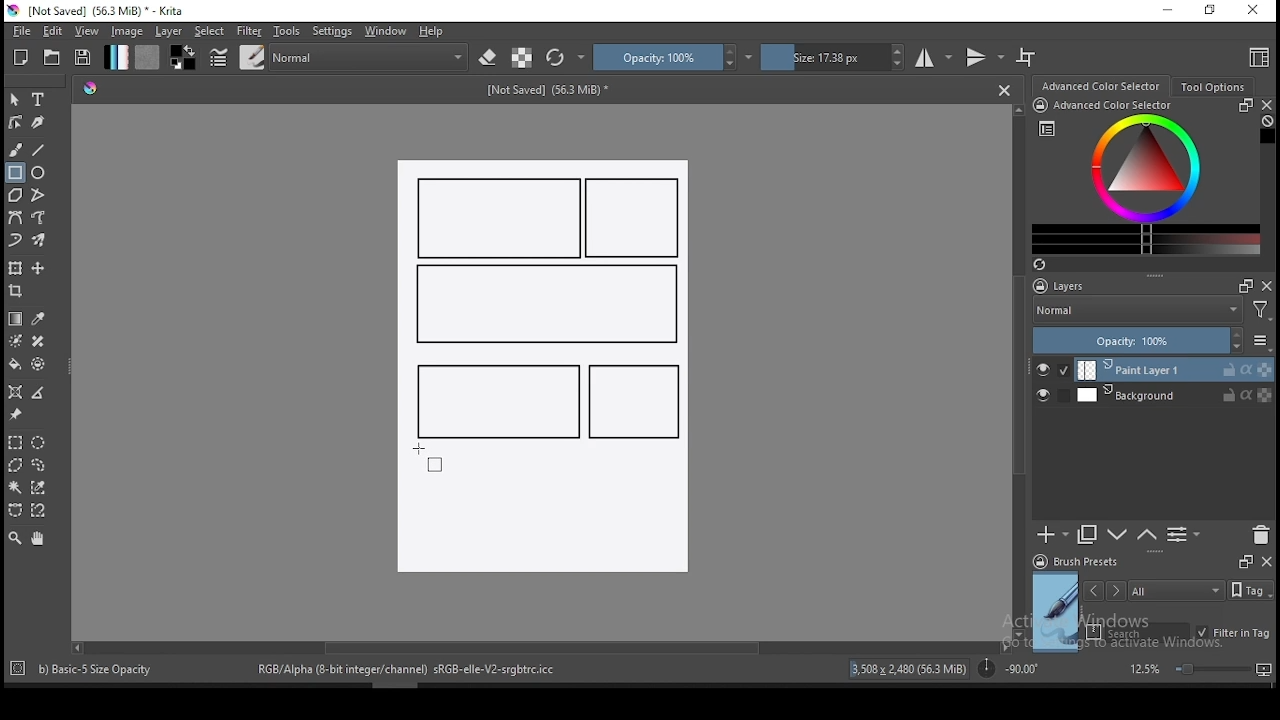 The height and width of the screenshot is (720, 1280). Describe the element at coordinates (1183, 534) in the screenshot. I see `view or change layer properties` at that location.